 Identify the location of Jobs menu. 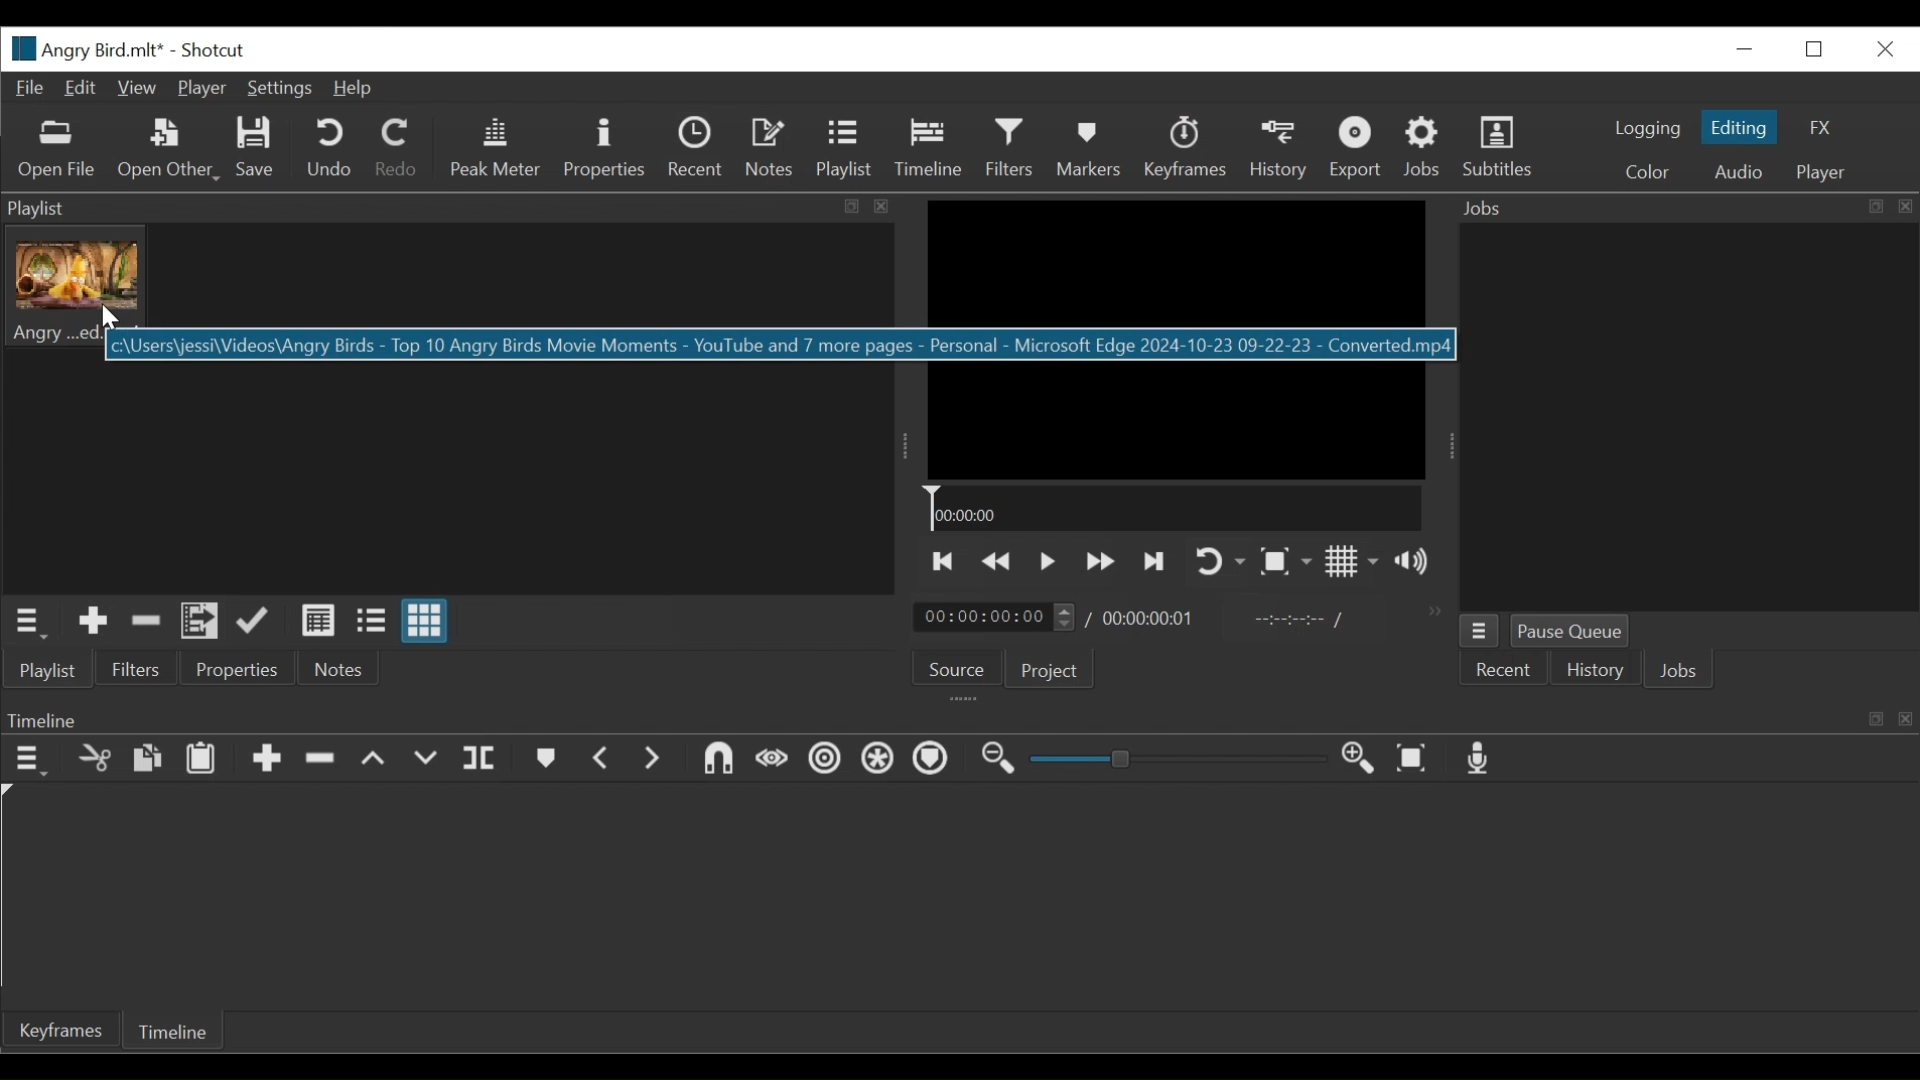
(1480, 631).